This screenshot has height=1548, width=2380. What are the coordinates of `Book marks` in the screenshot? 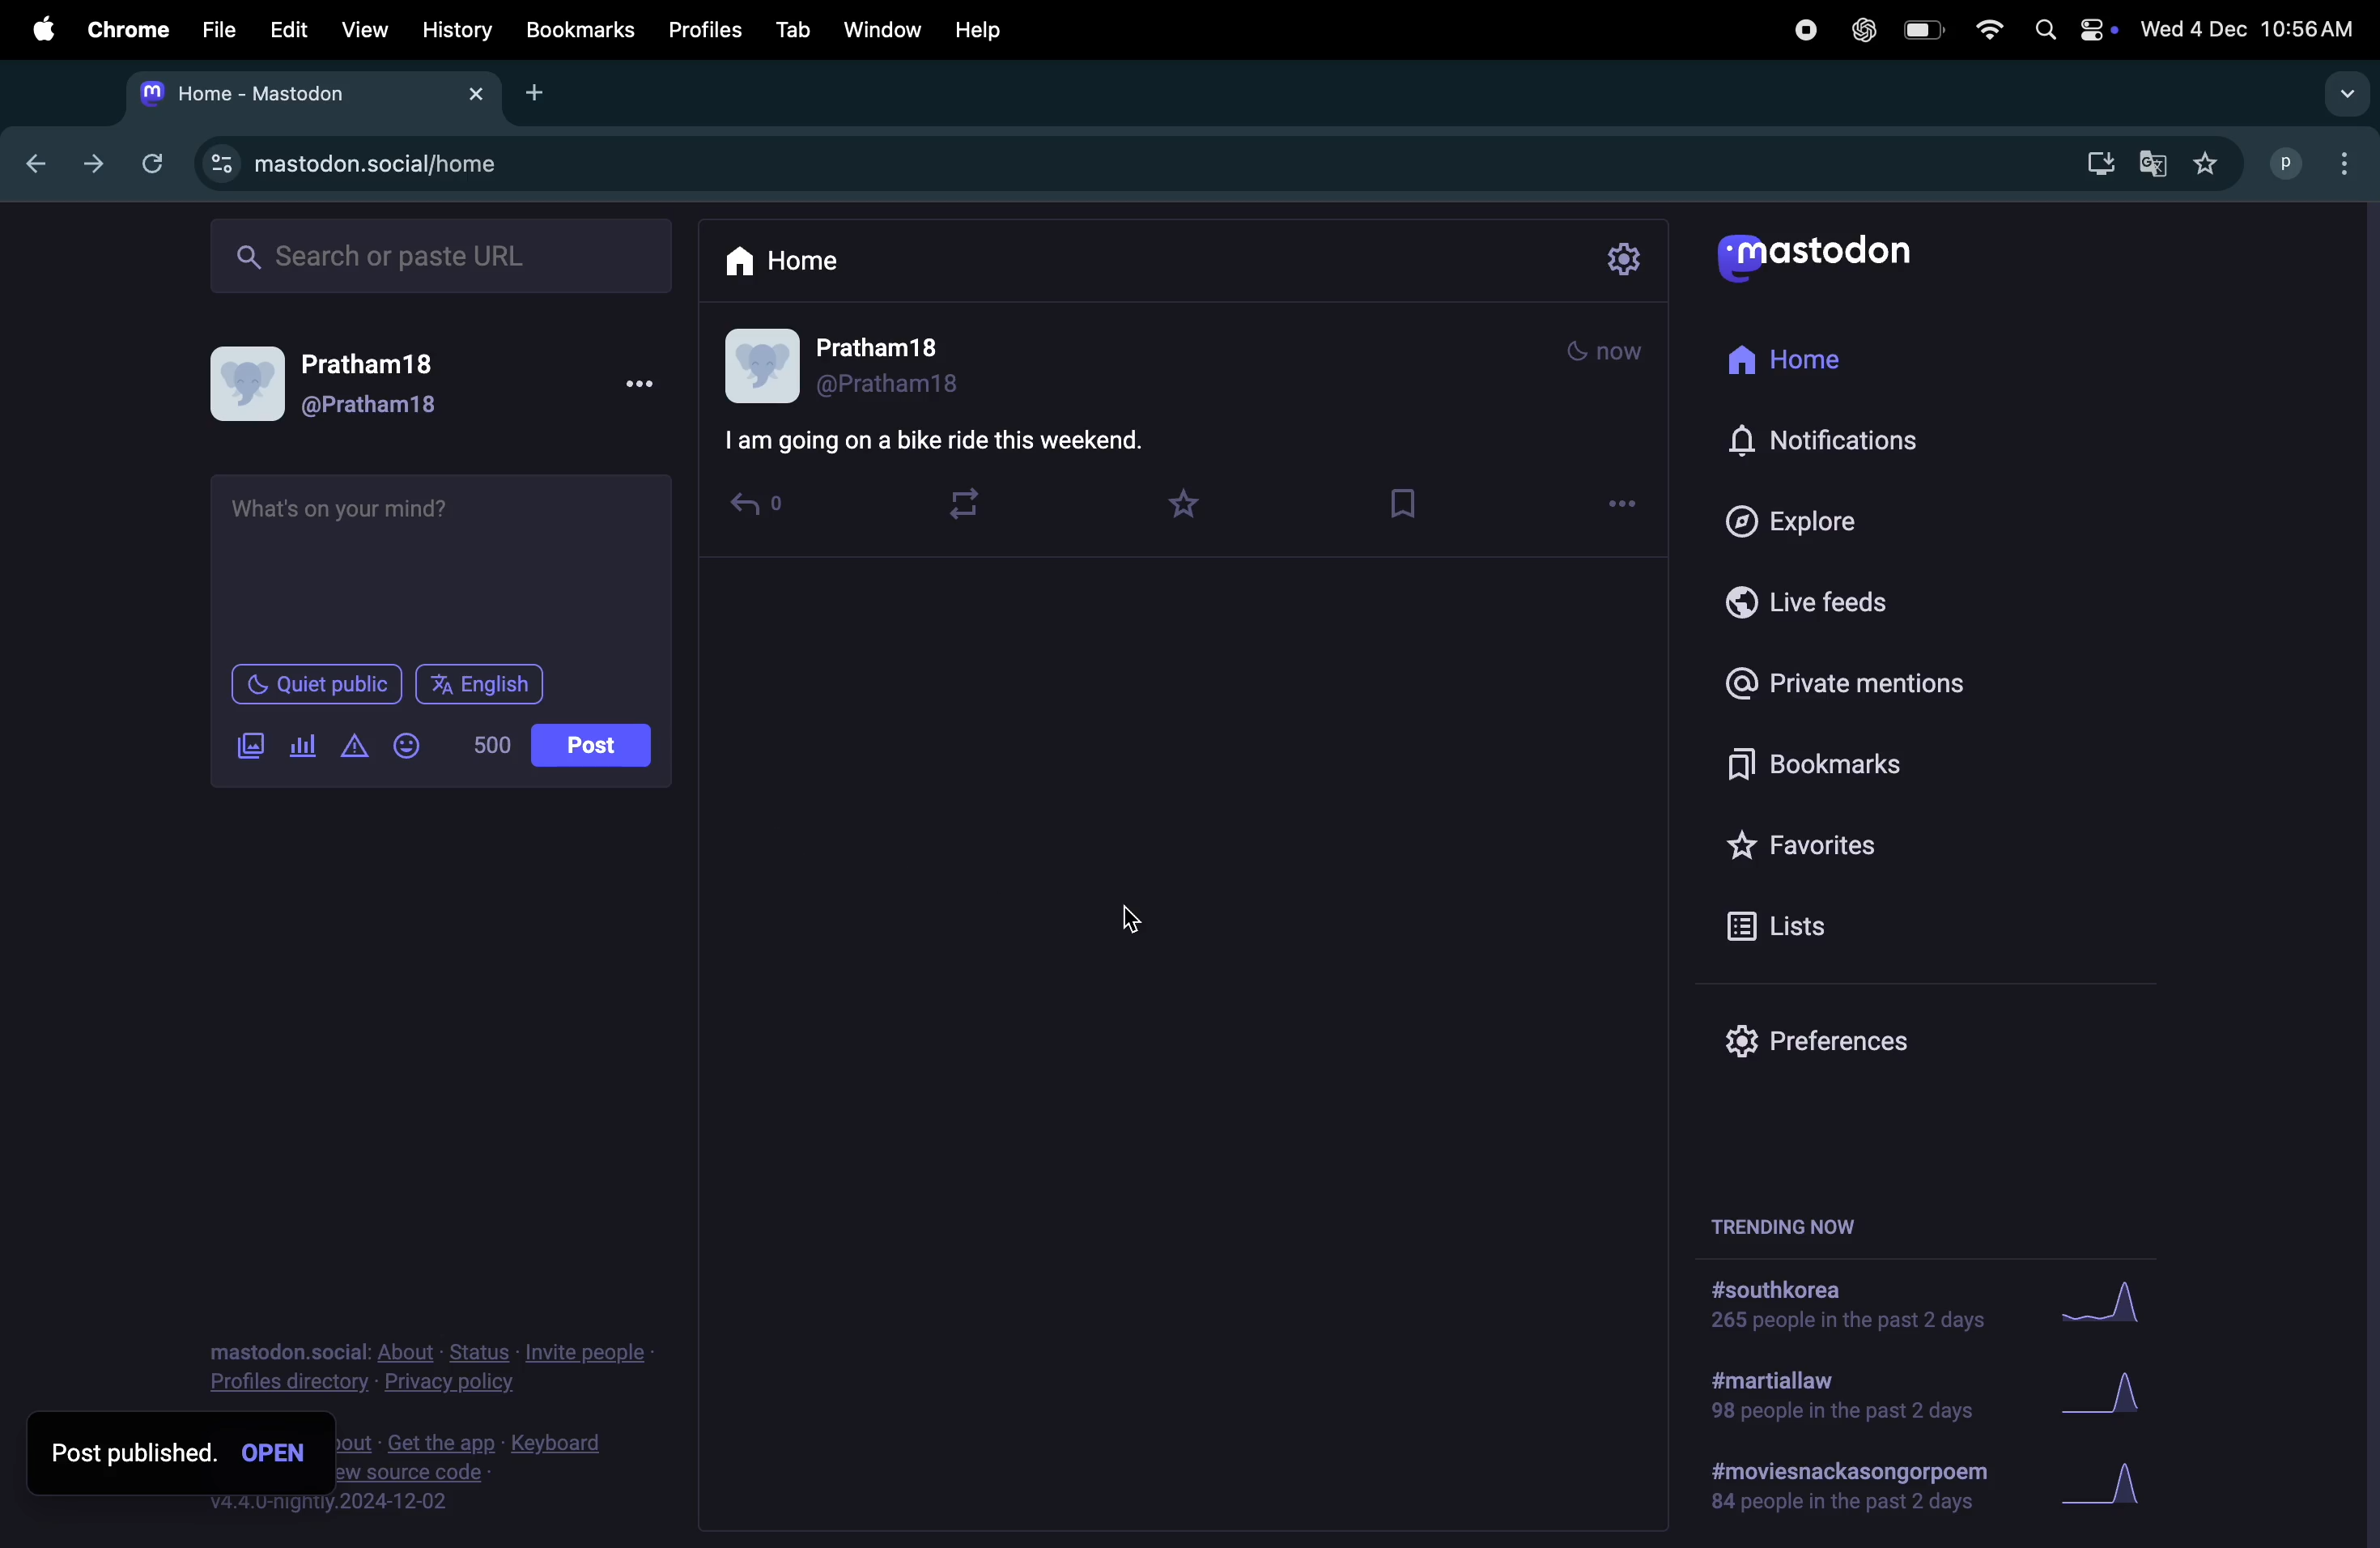 It's located at (579, 30).